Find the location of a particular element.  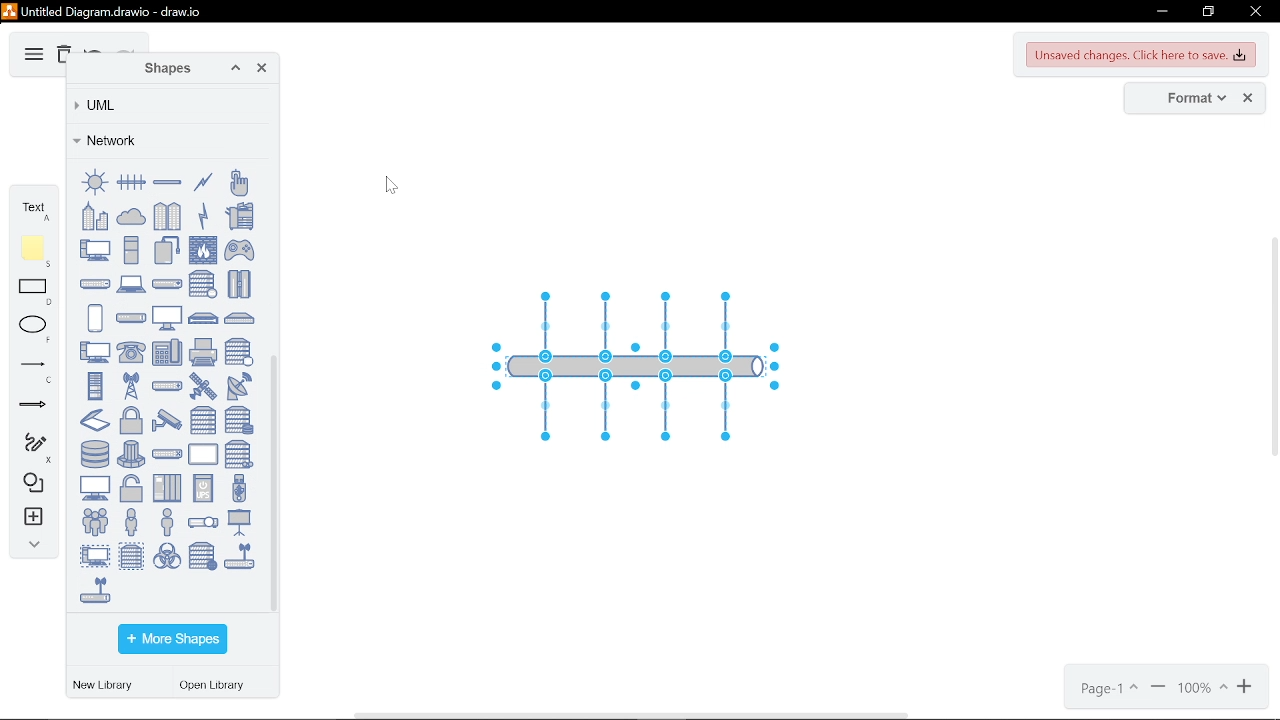

community is located at coordinates (168, 216).